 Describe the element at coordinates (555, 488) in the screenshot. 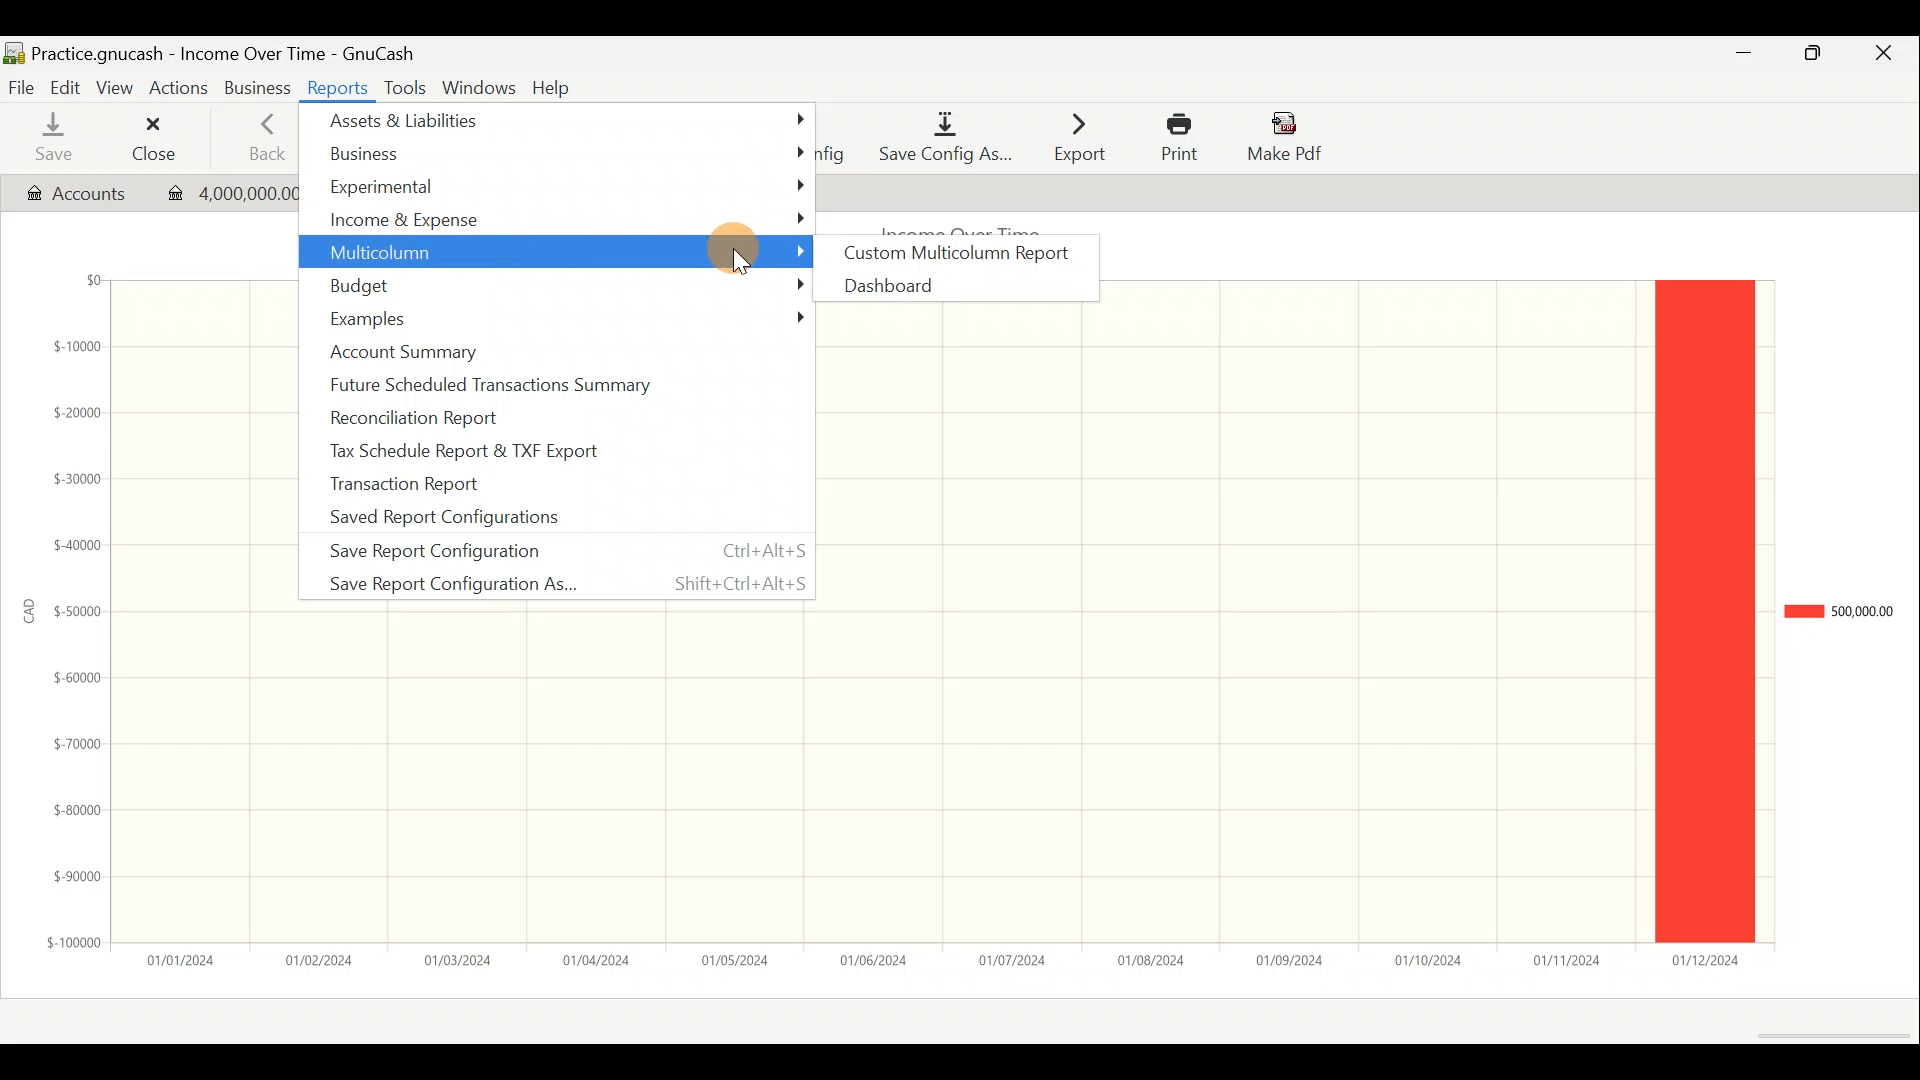

I see `Transaction report` at that location.